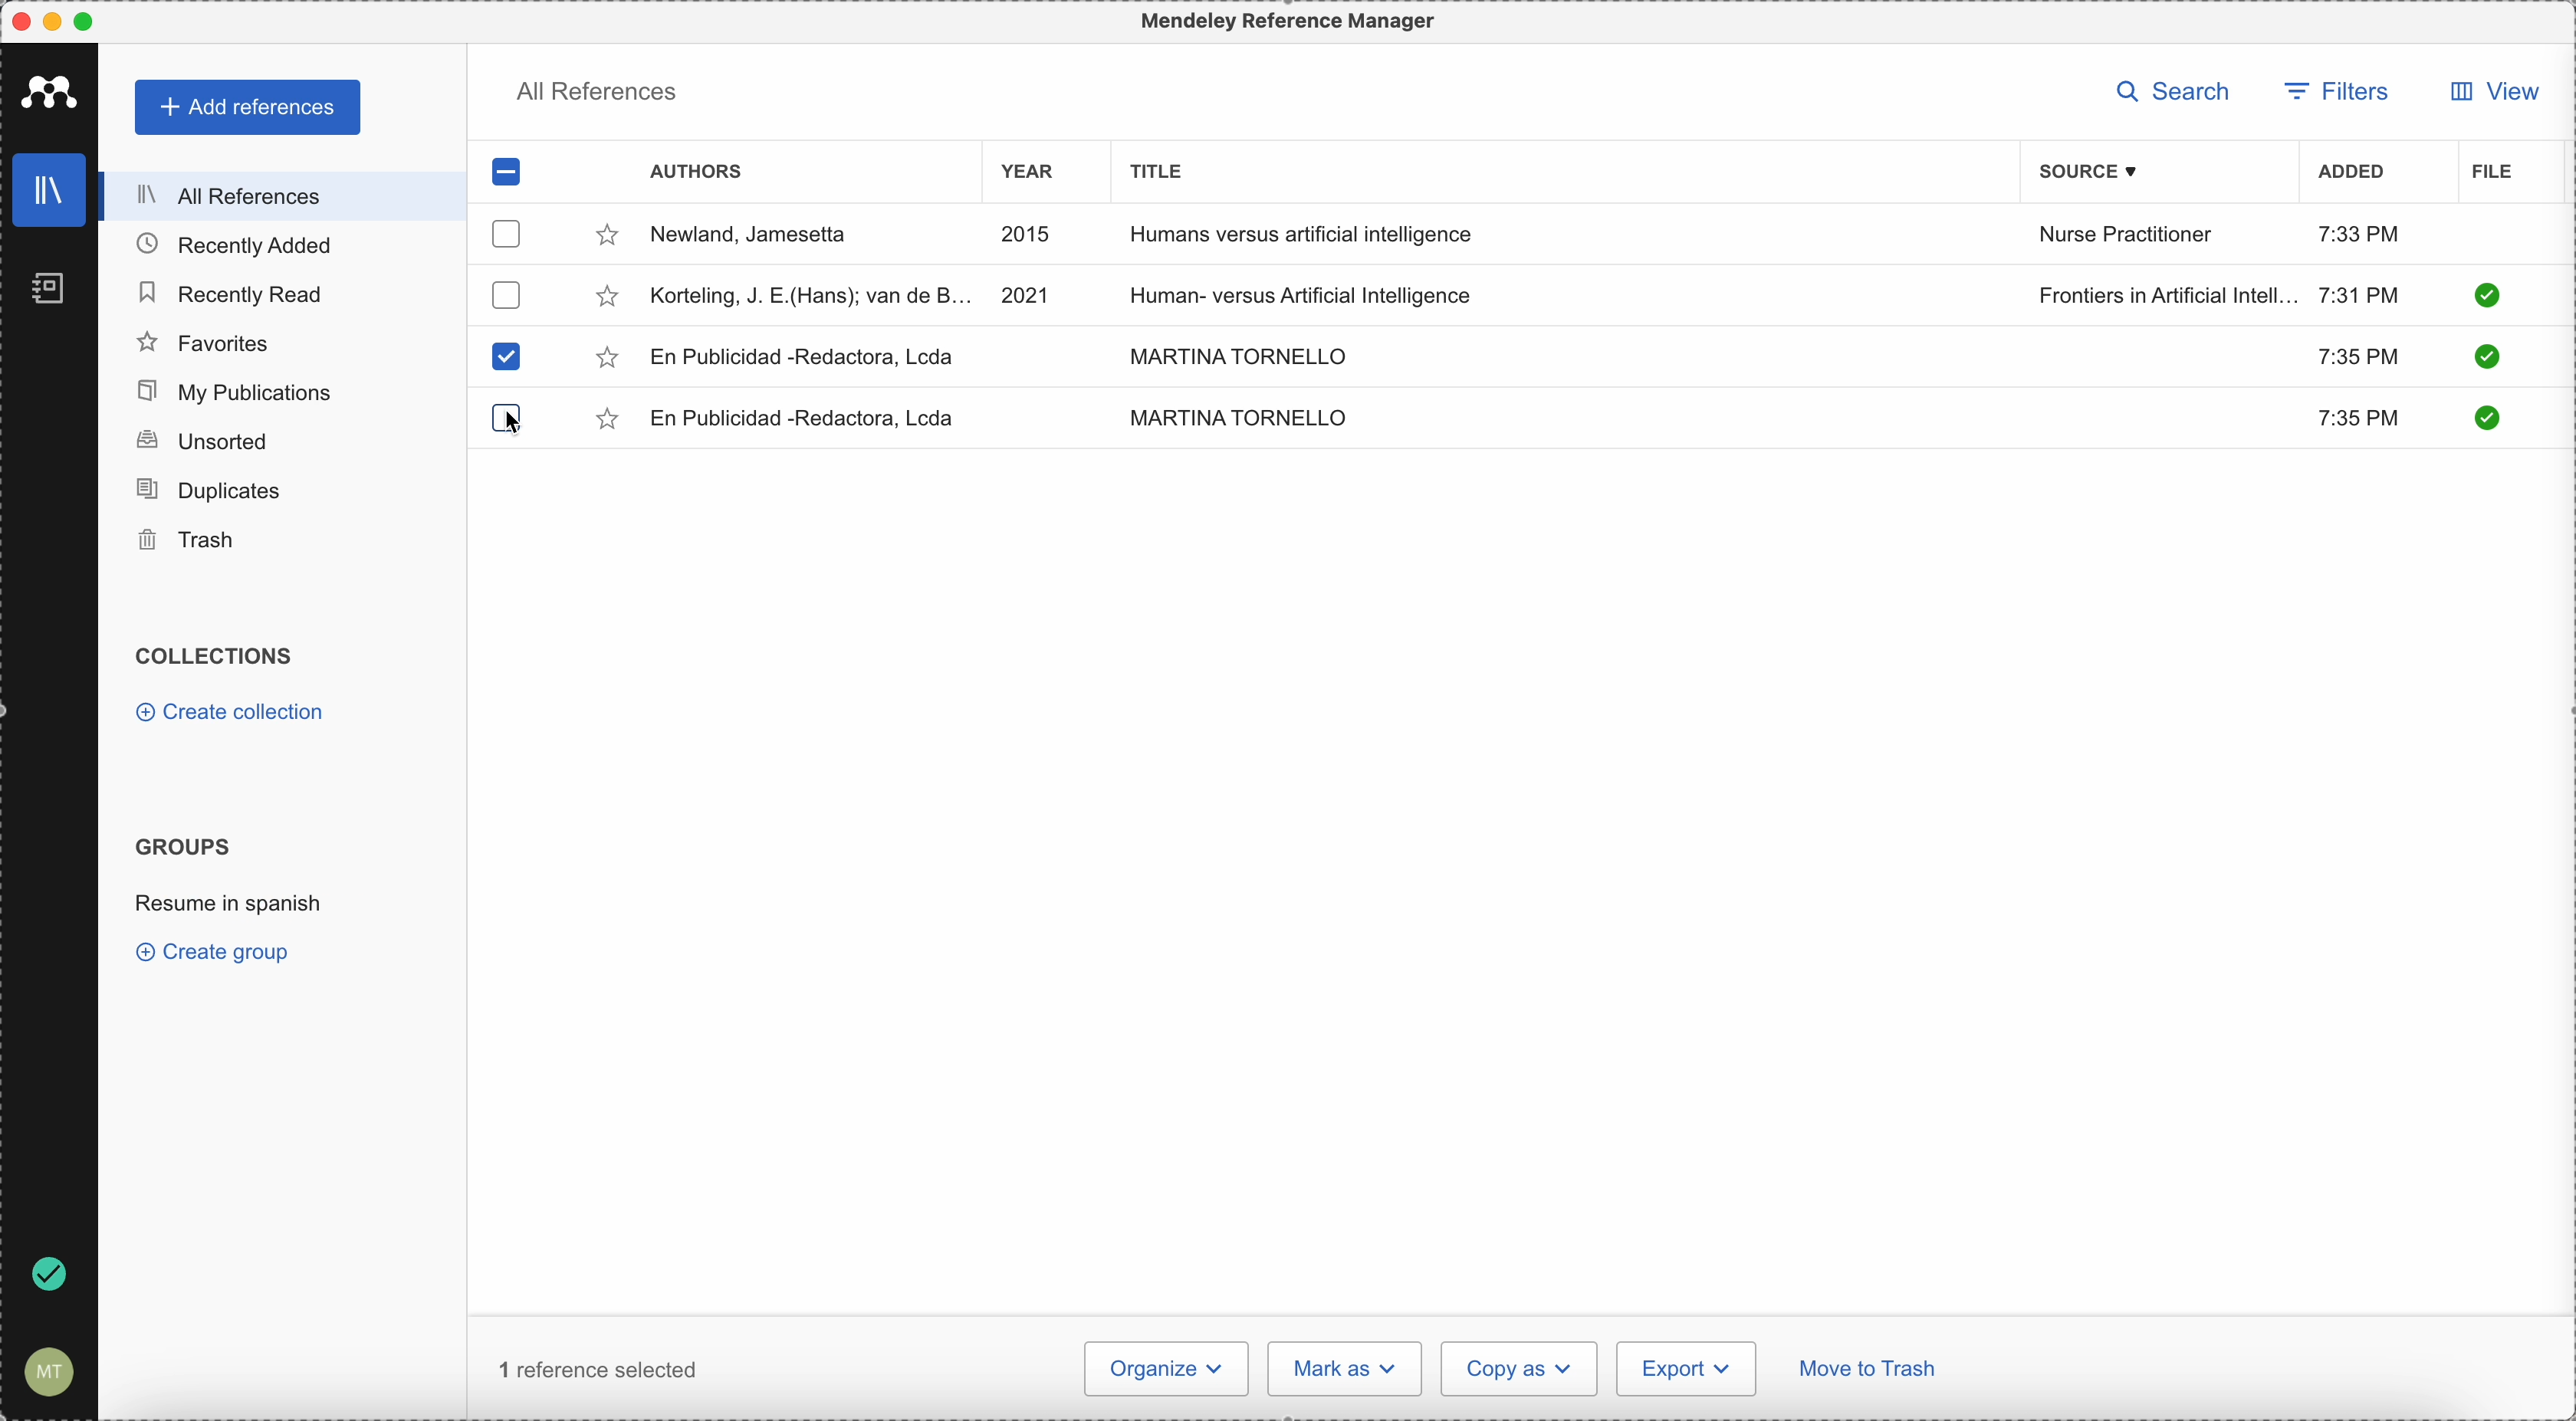  I want to click on create collection, so click(235, 715).